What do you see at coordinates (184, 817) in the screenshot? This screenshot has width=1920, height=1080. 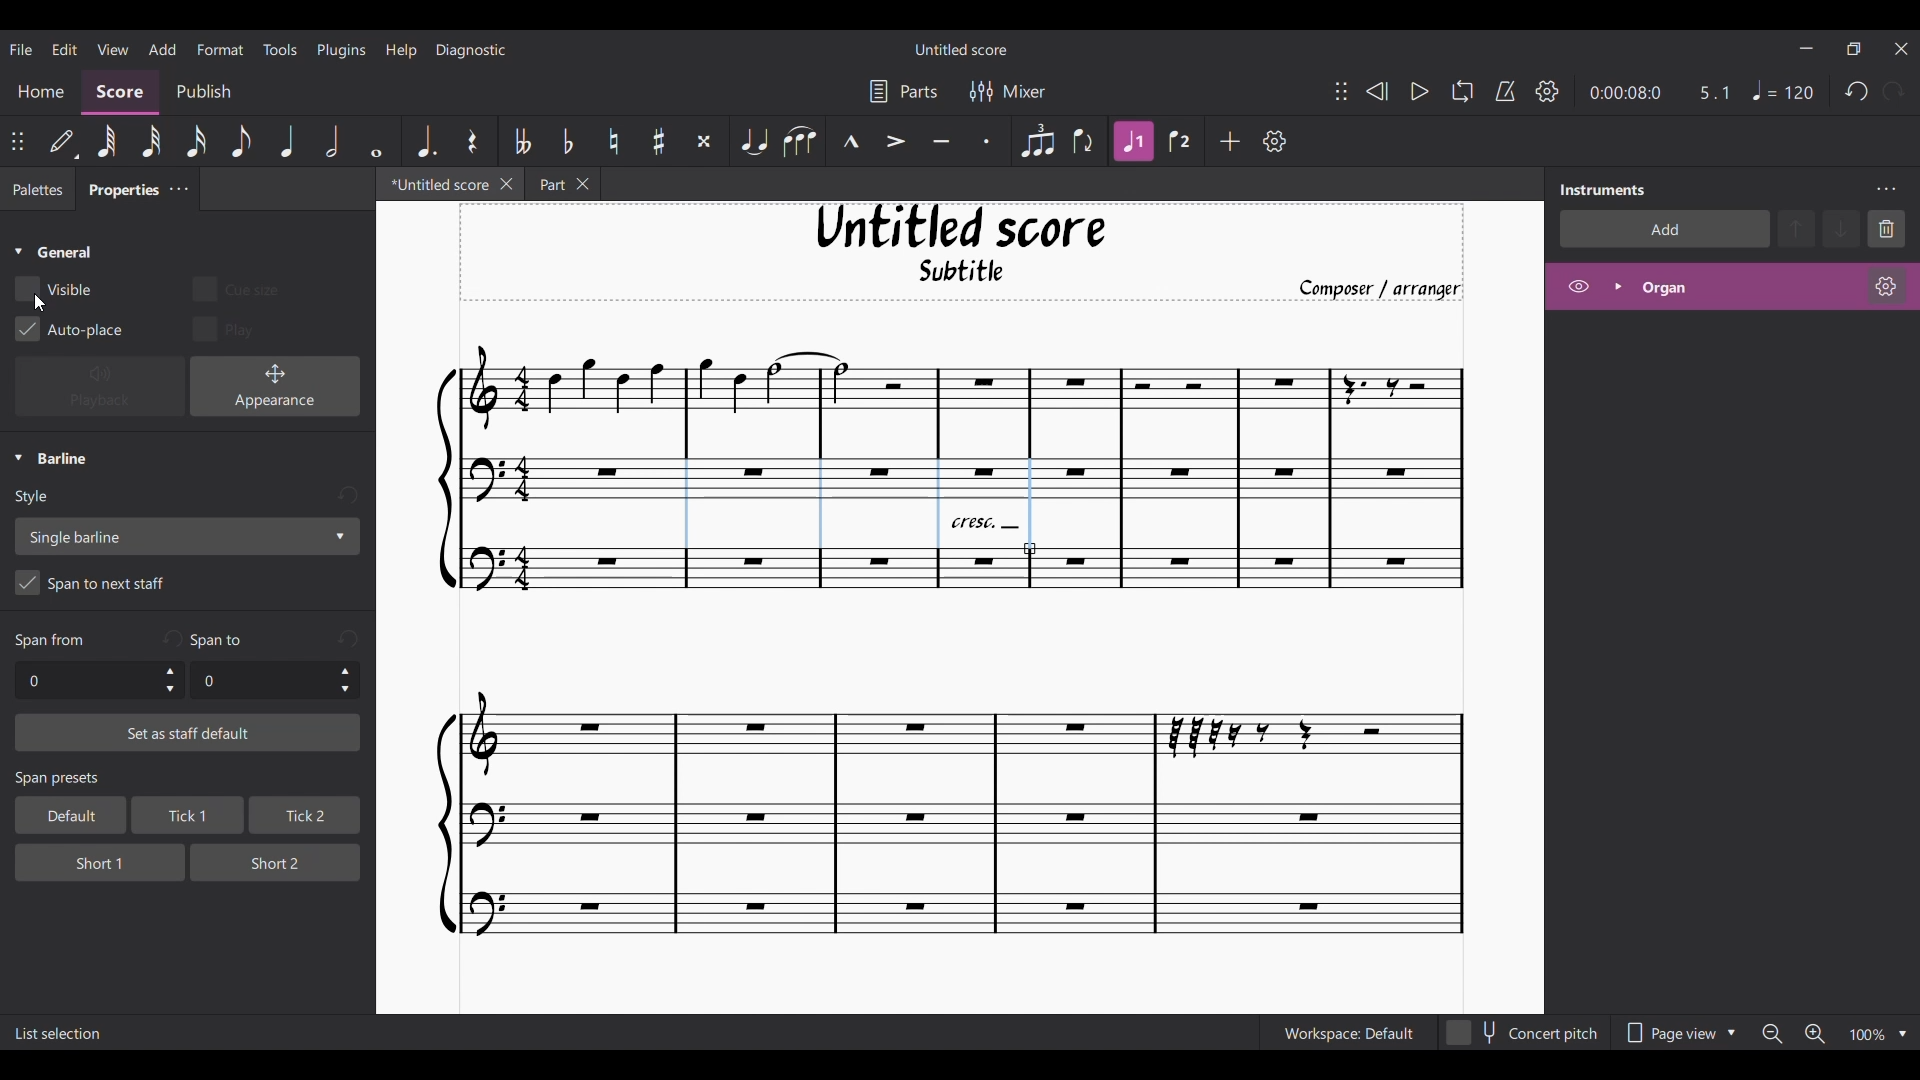 I see `tick 1` at bounding box center [184, 817].